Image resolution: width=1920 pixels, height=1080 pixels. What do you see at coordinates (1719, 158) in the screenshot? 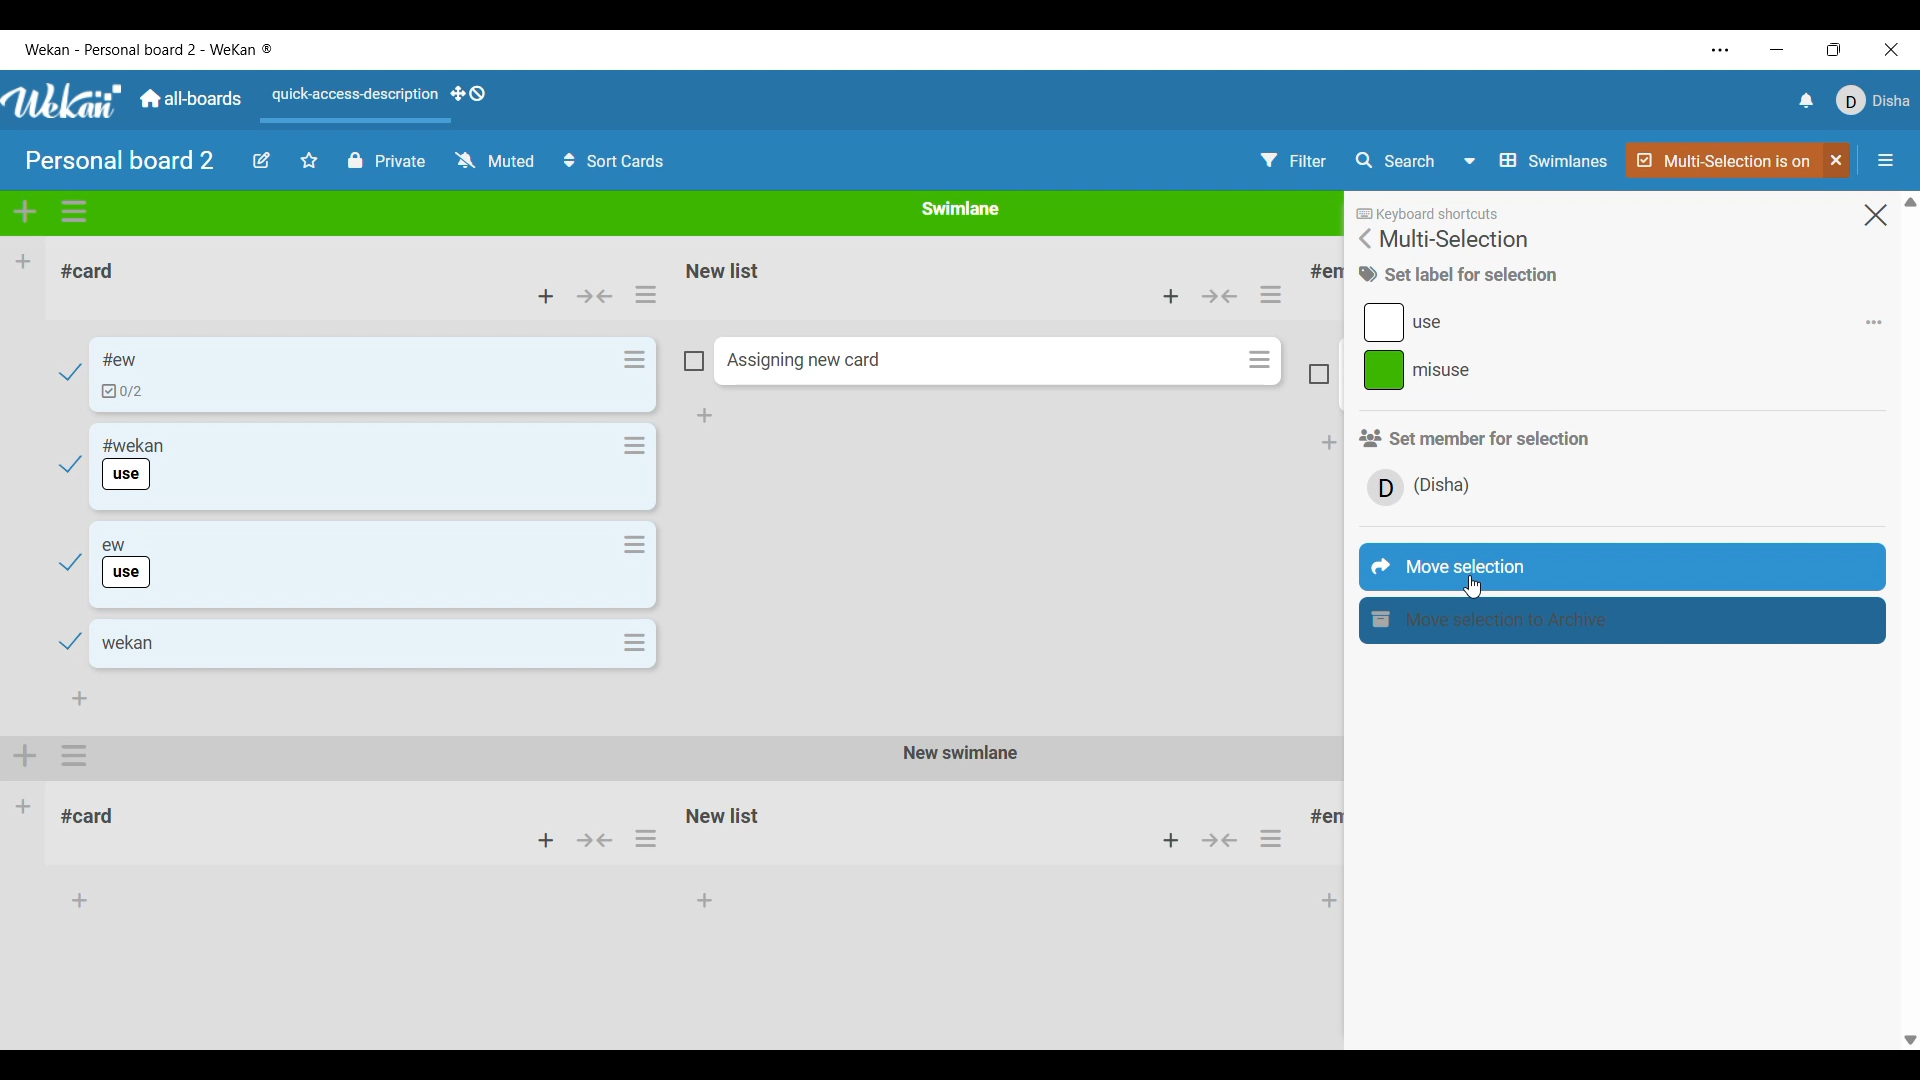
I see `Indicates multi-selection if active` at bounding box center [1719, 158].